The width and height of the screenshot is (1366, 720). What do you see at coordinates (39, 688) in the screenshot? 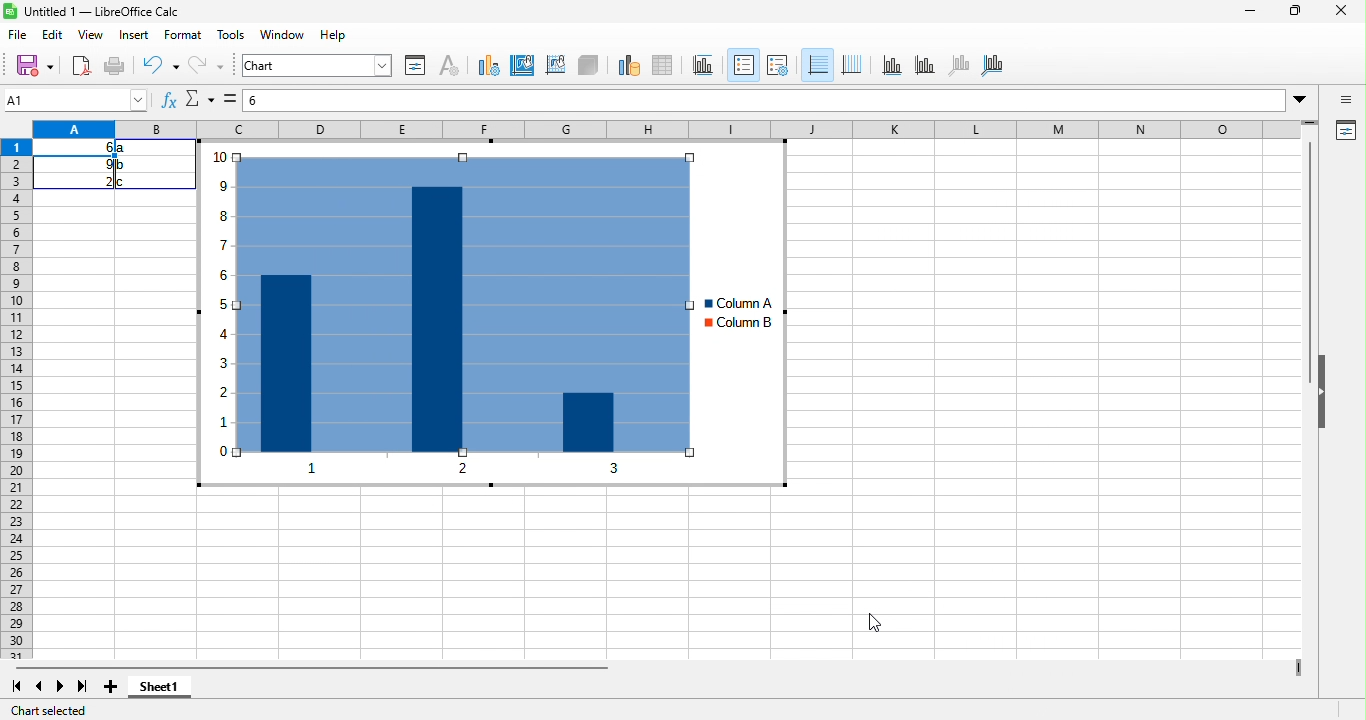
I see `previous` at bounding box center [39, 688].